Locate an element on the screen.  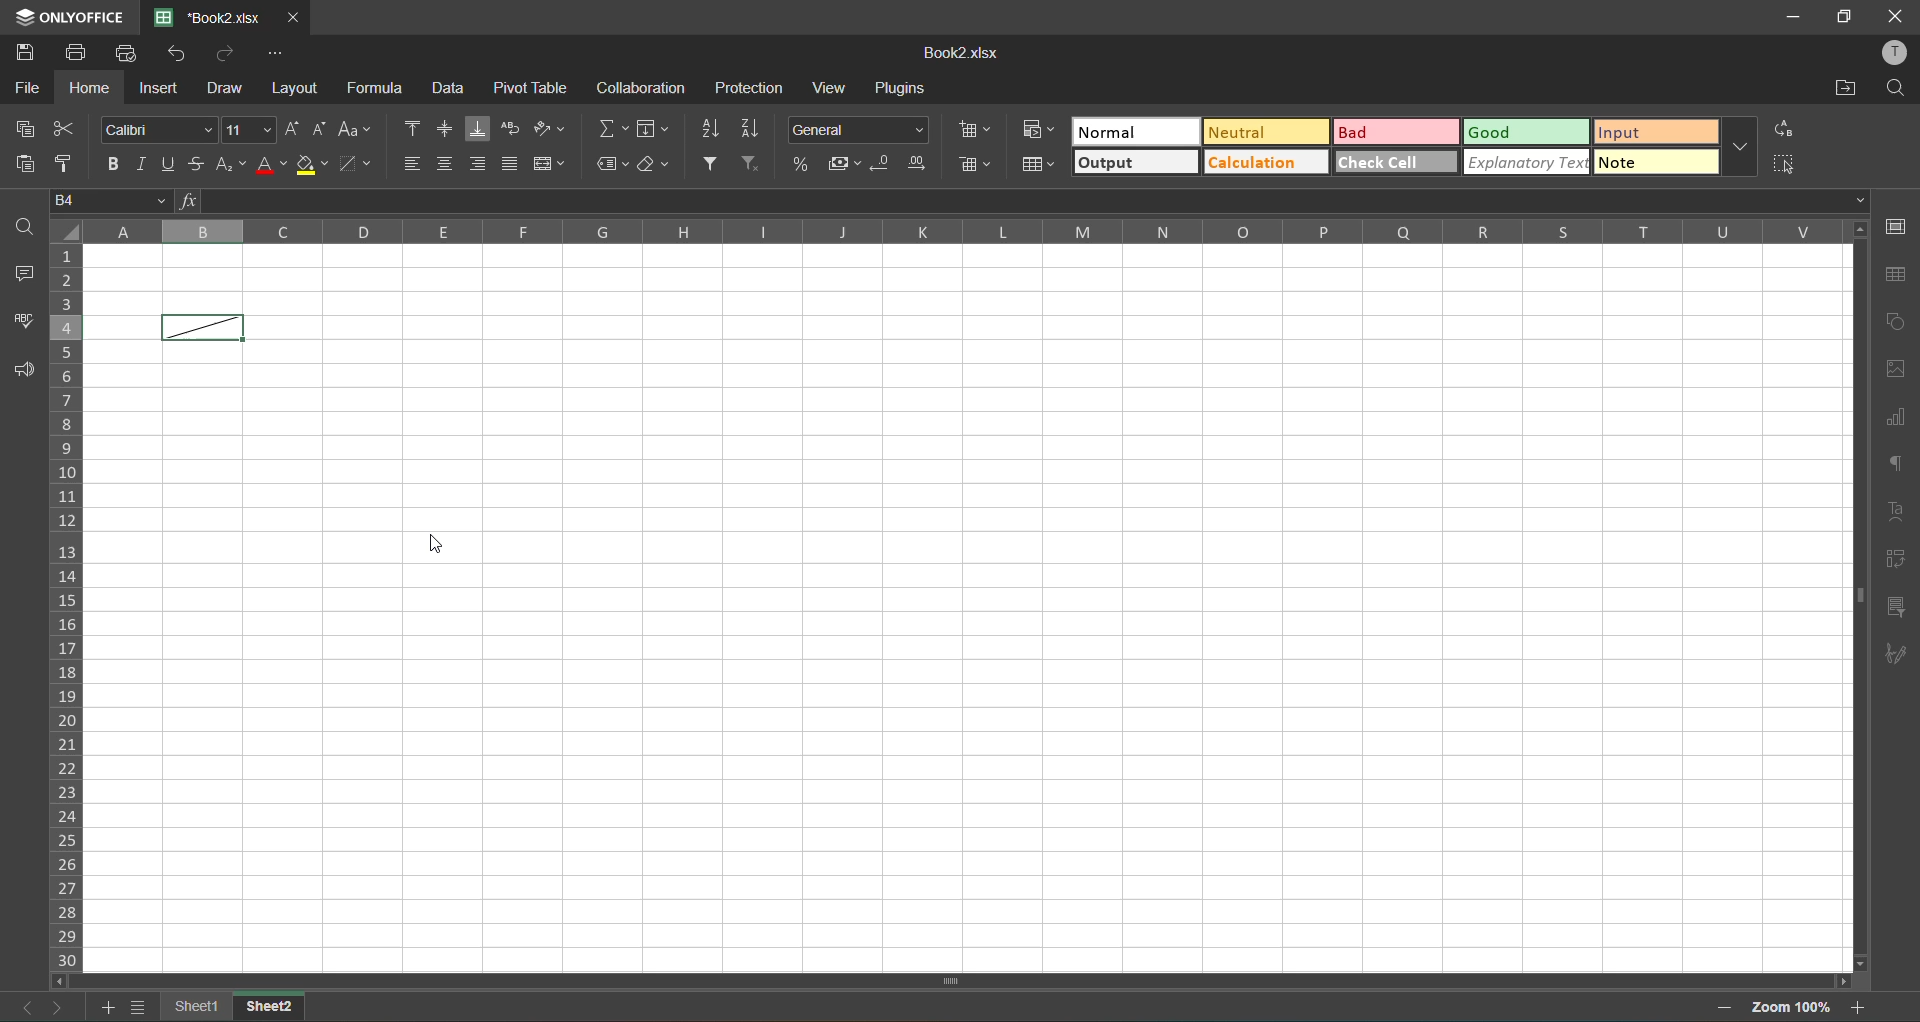
align middle is located at coordinates (450, 129).